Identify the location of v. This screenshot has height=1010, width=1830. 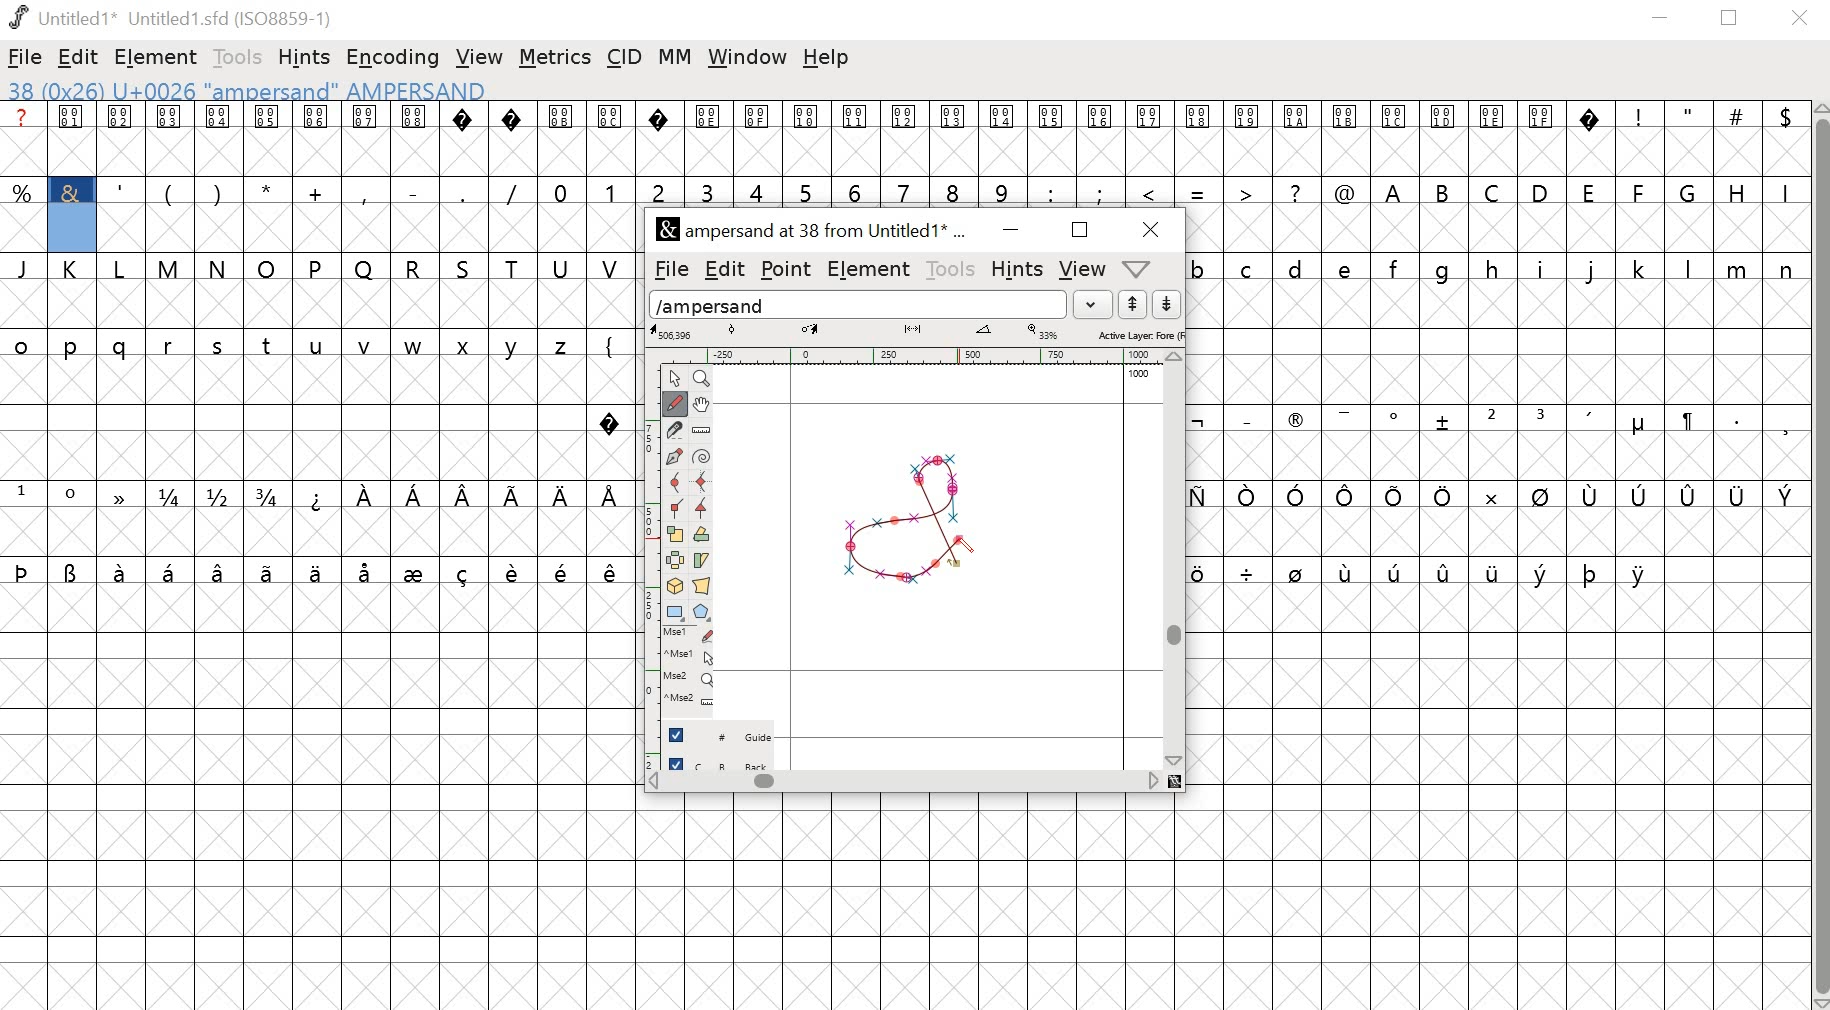
(365, 347).